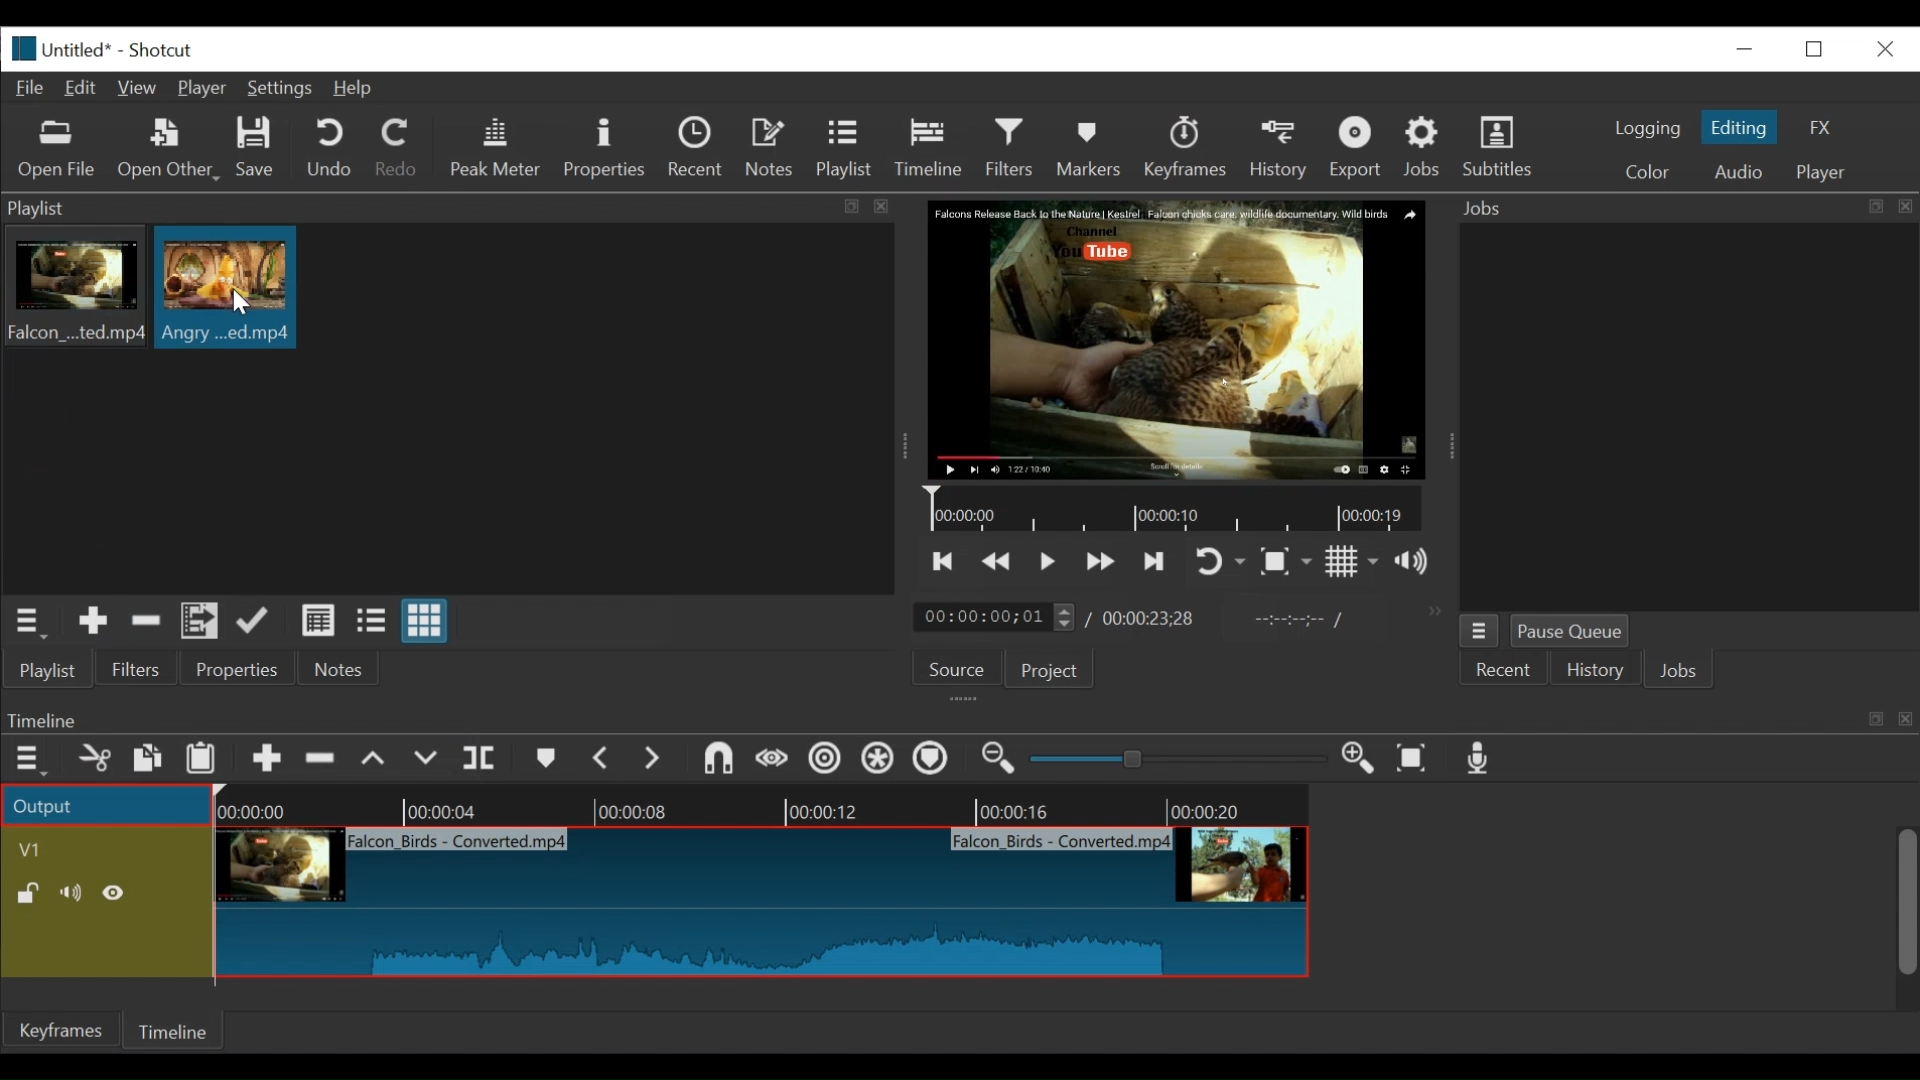 The height and width of the screenshot is (1080, 1920). What do you see at coordinates (57, 150) in the screenshot?
I see `Open file` at bounding box center [57, 150].